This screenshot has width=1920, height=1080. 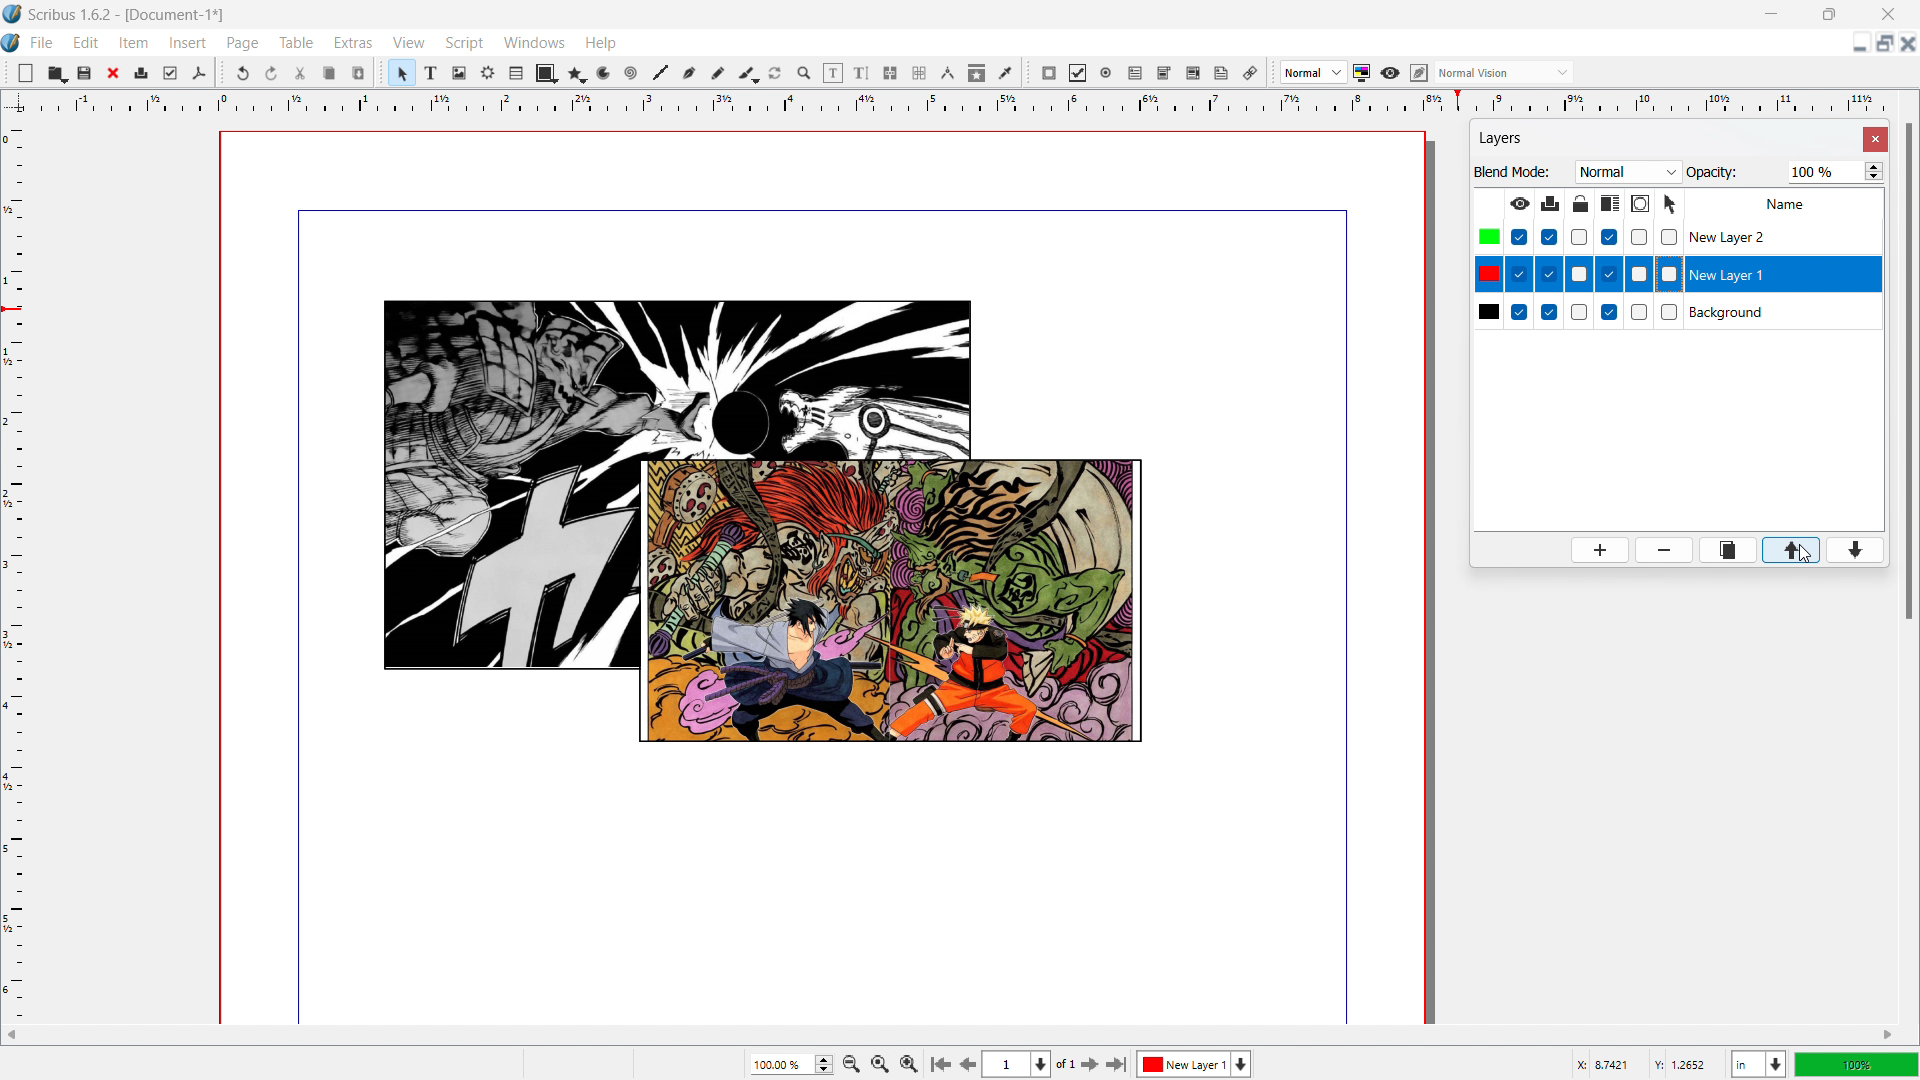 What do you see at coordinates (1773, 14) in the screenshot?
I see `minimize window` at bounding box center [1773, 14].